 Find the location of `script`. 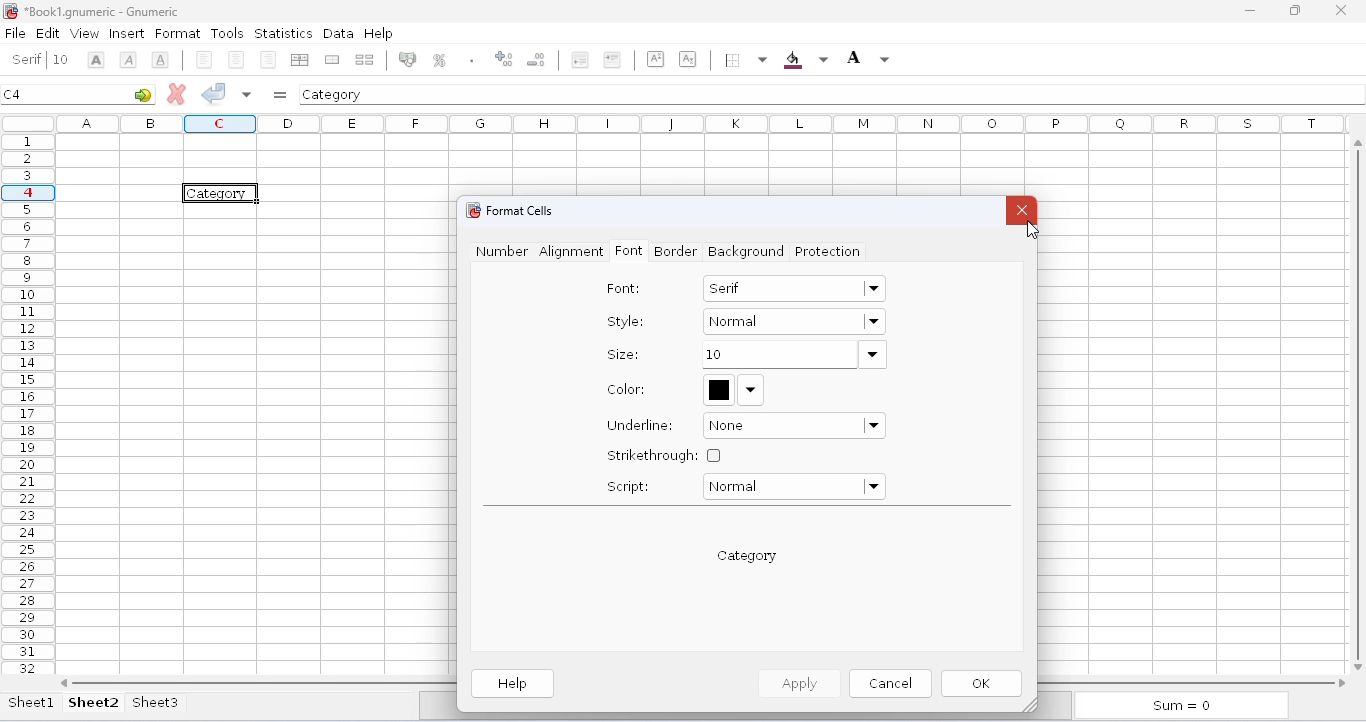

script is located at coordinates (628, 486).